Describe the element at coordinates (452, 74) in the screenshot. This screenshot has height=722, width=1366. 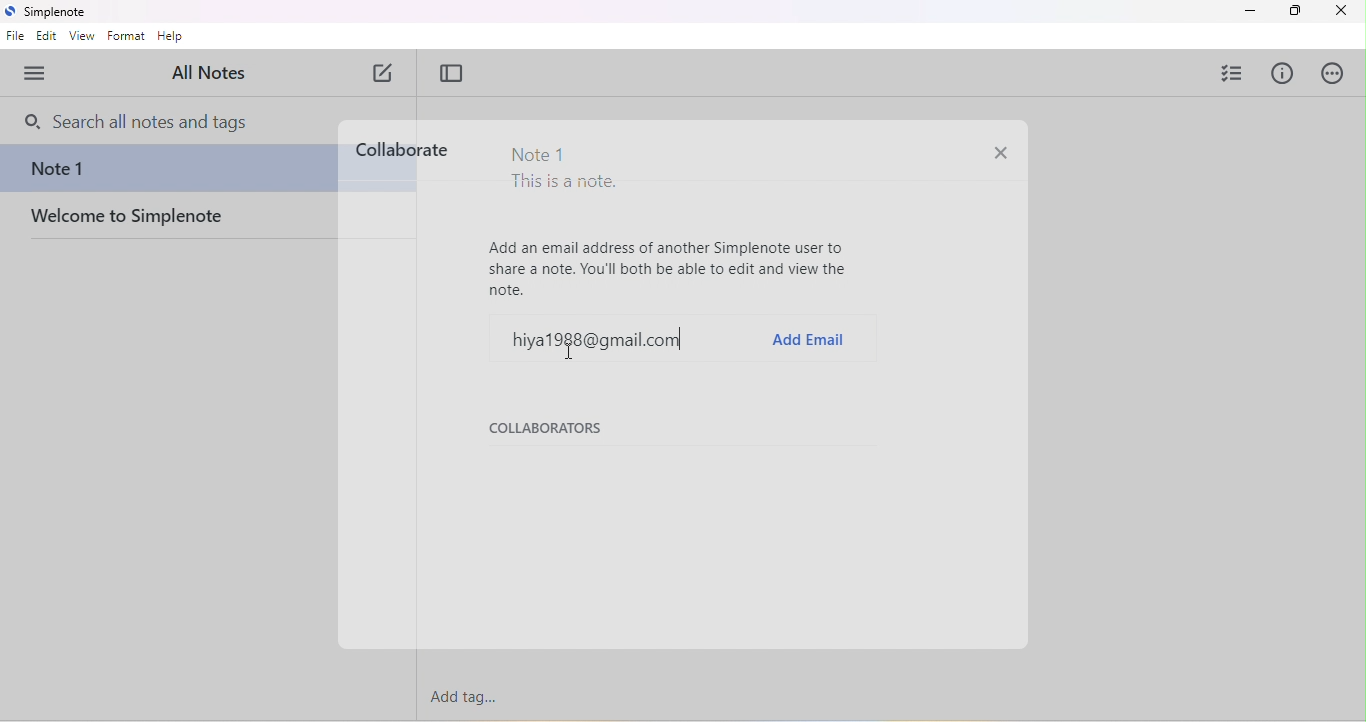
I see `toggle focus mode` at that location.